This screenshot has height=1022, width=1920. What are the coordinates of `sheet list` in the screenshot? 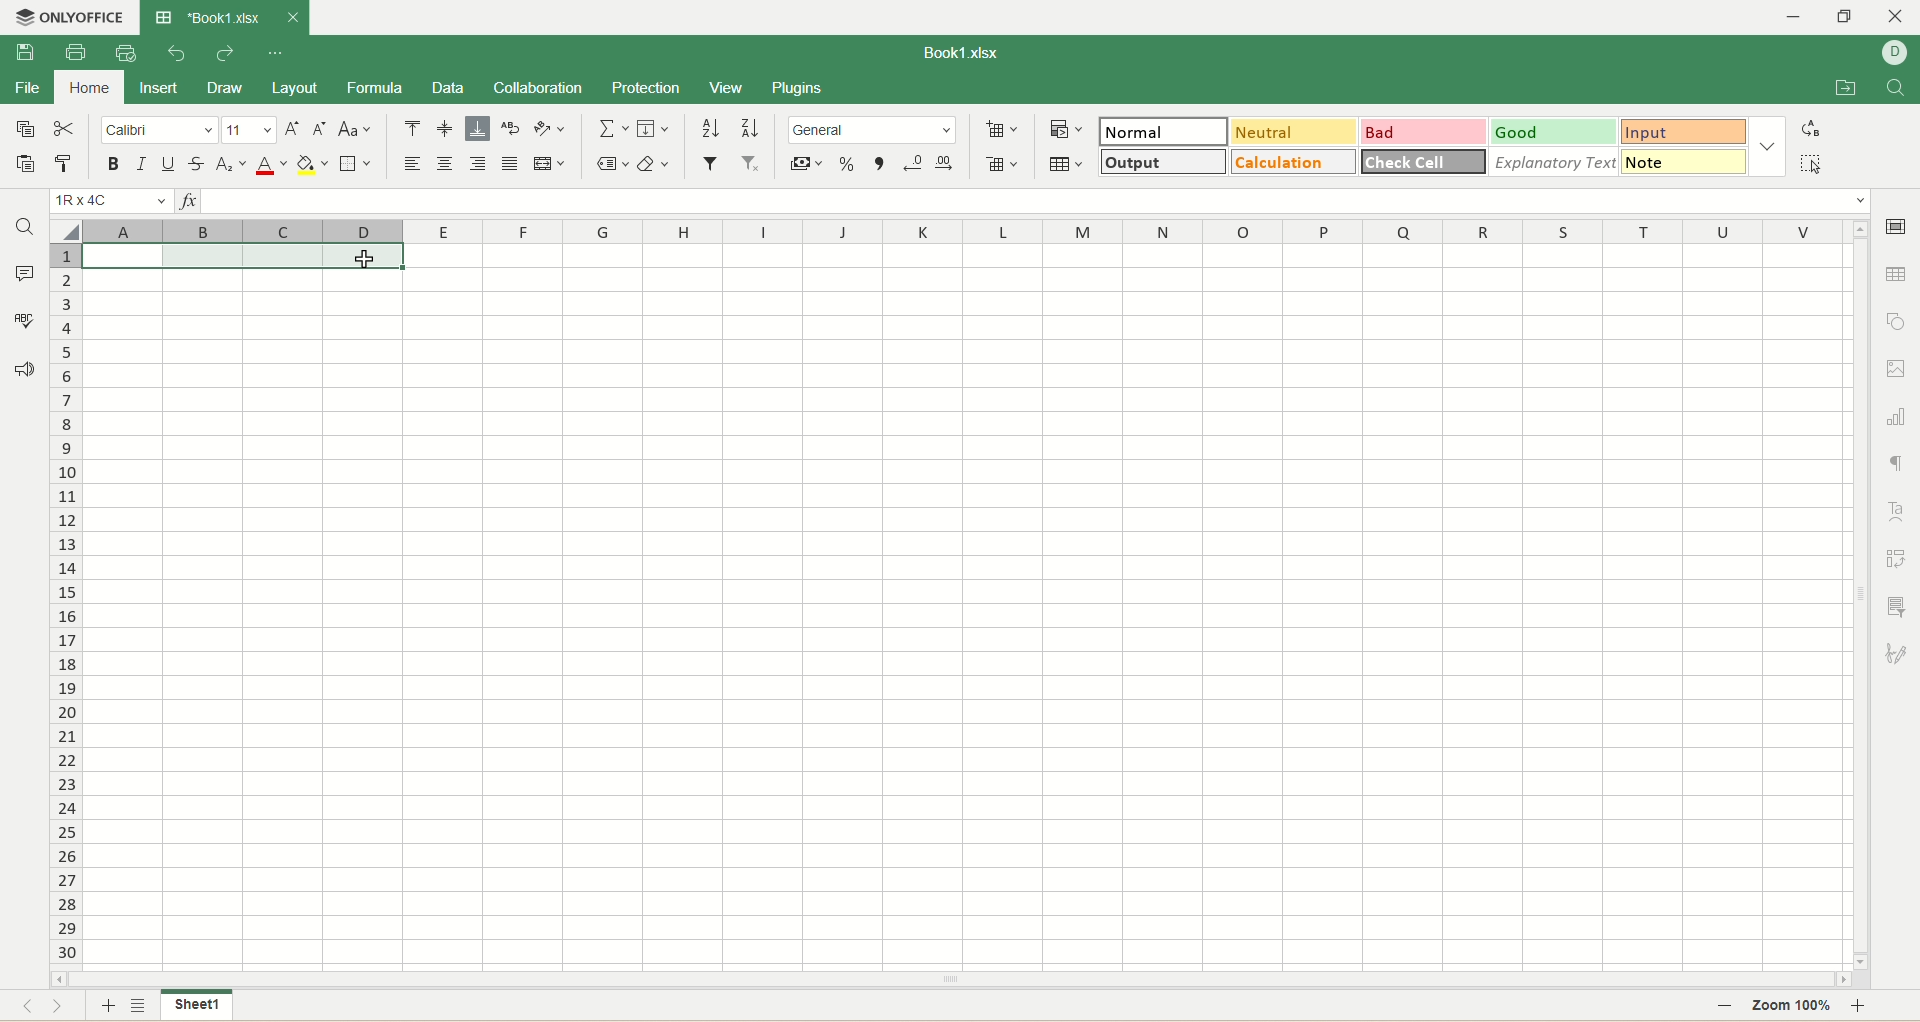 It's located at (141, 1007).